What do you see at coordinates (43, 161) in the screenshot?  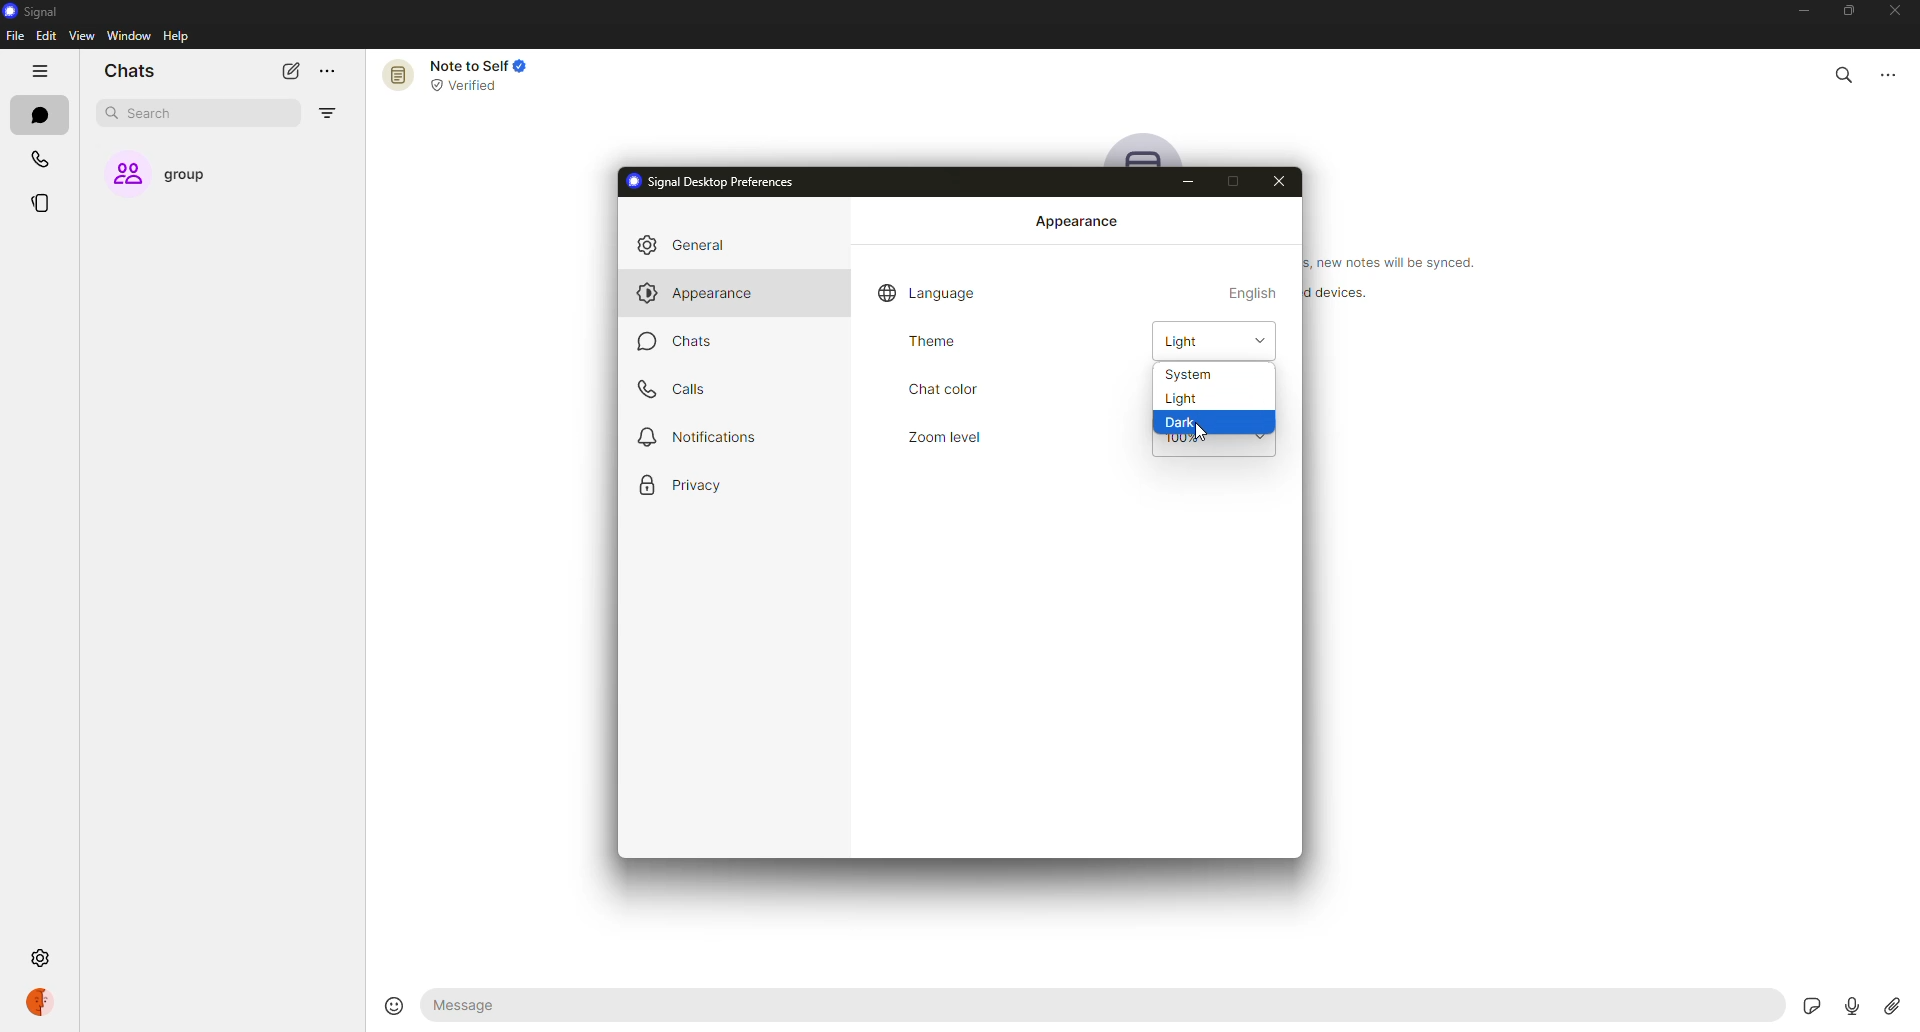 I see `calls` at bounding box center [43, 161].